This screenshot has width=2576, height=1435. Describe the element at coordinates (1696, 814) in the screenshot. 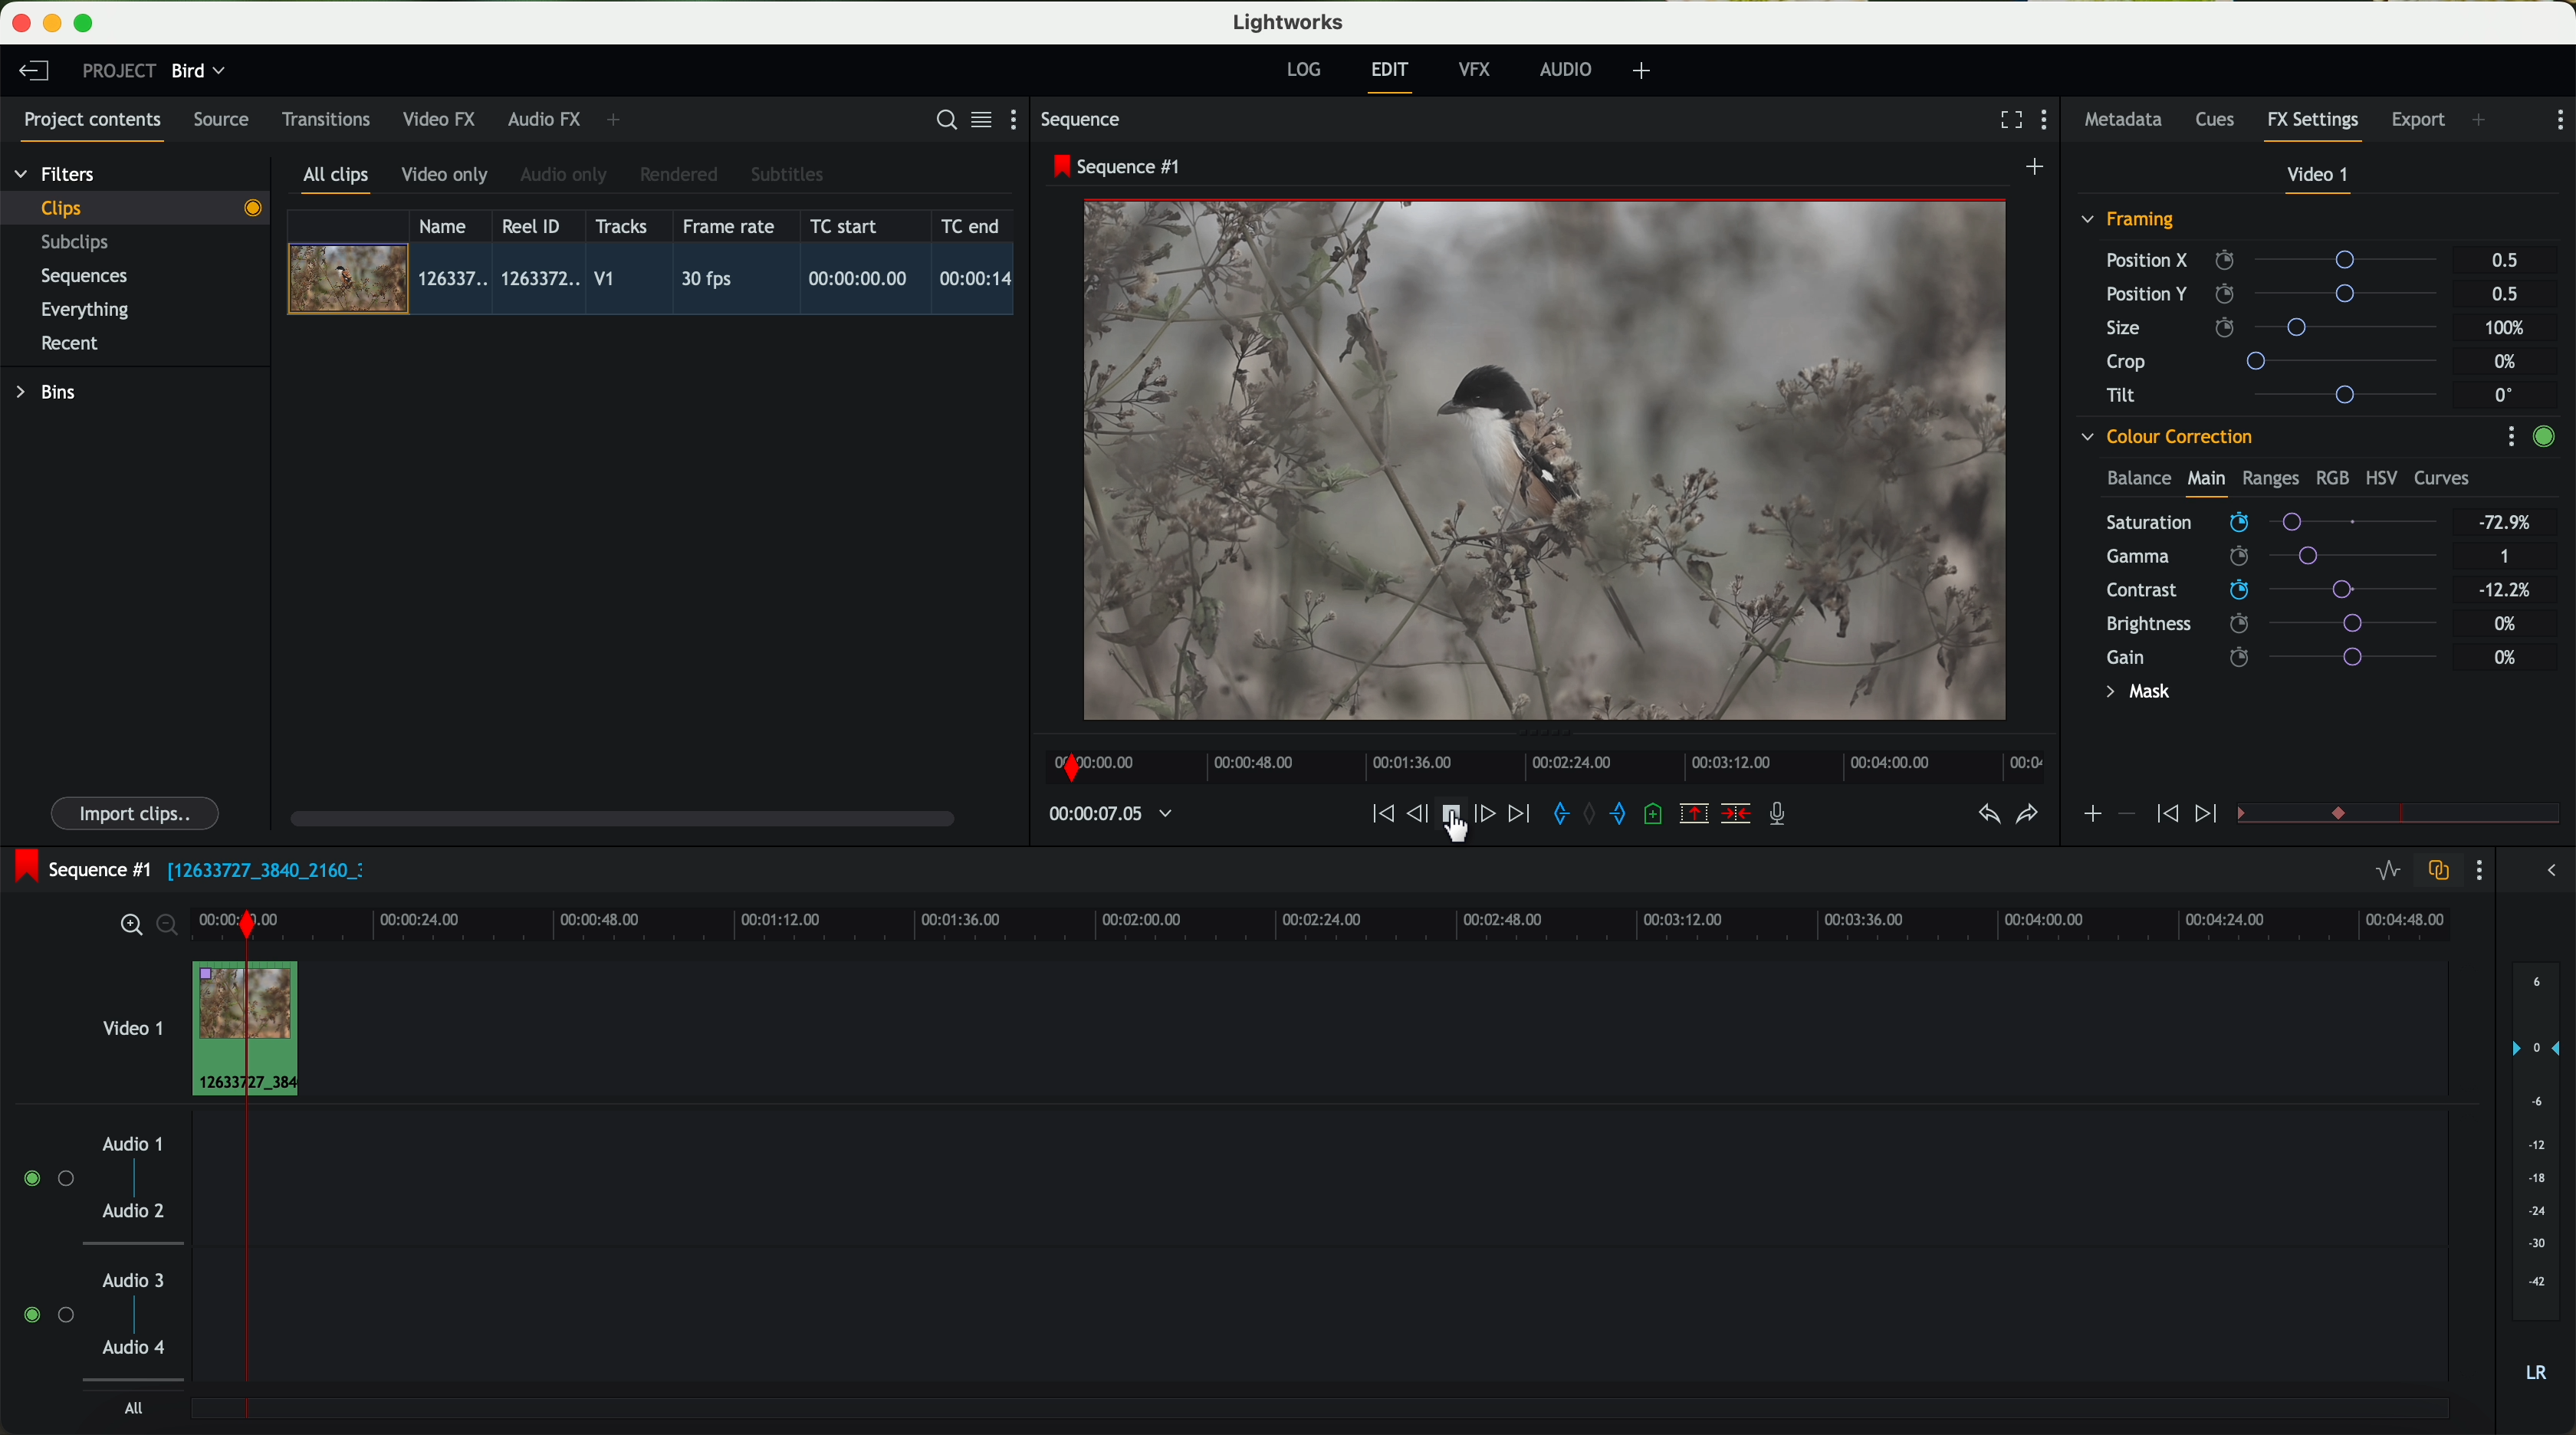

I see `remove the marked section` at that location.